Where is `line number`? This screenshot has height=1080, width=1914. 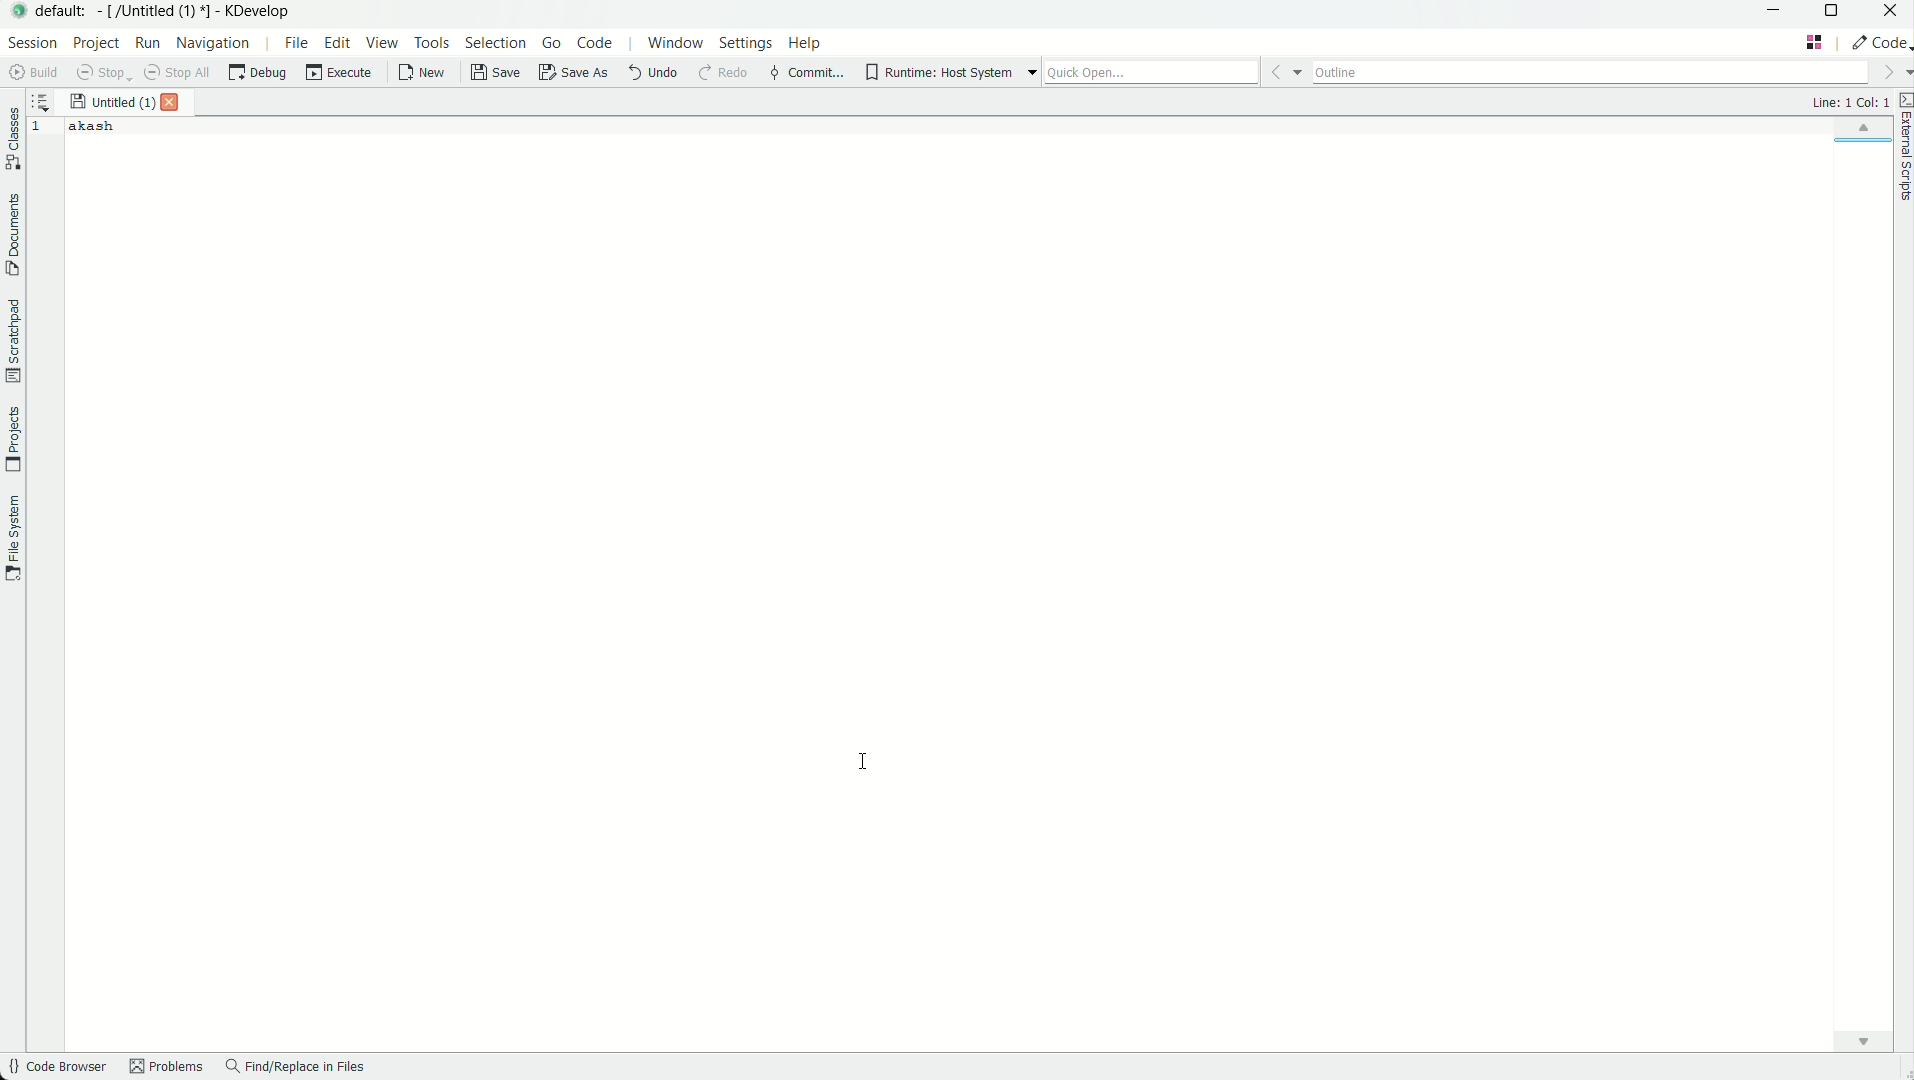
line number is located at coordinates (41, 128).